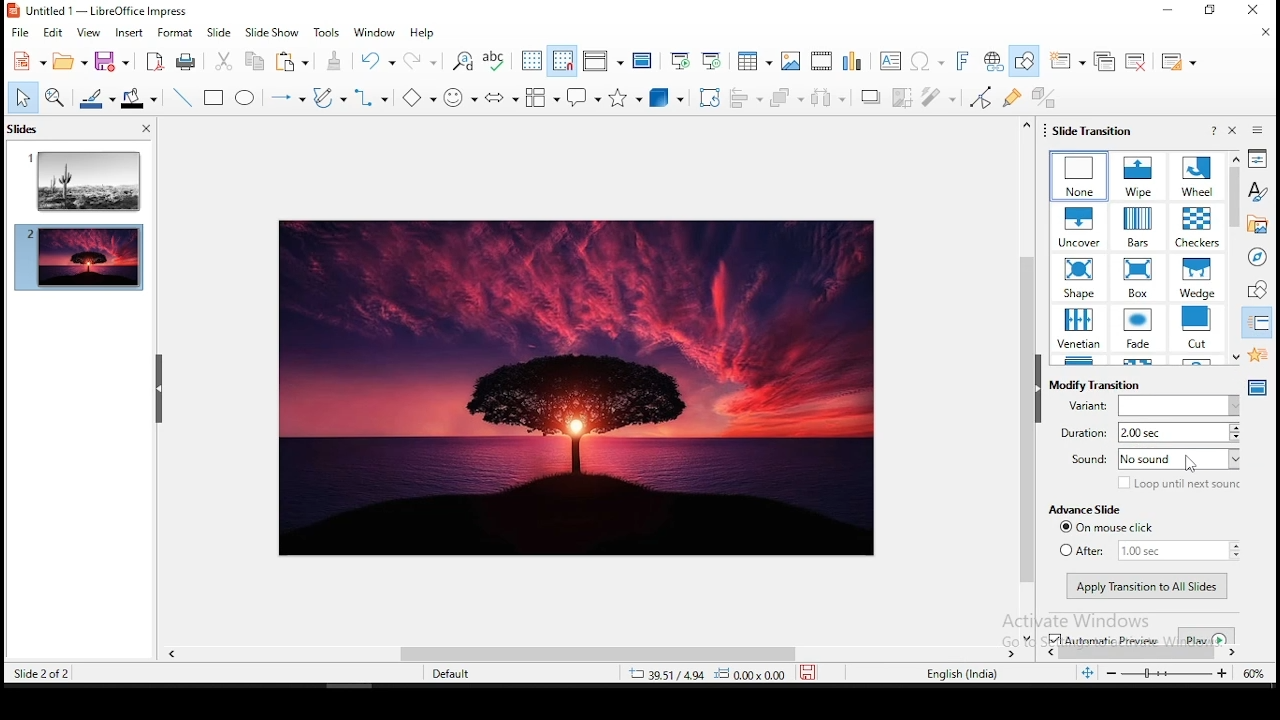 The width and height of the screenshot is (1280, 720). I want to click on default, so click(455, 674).